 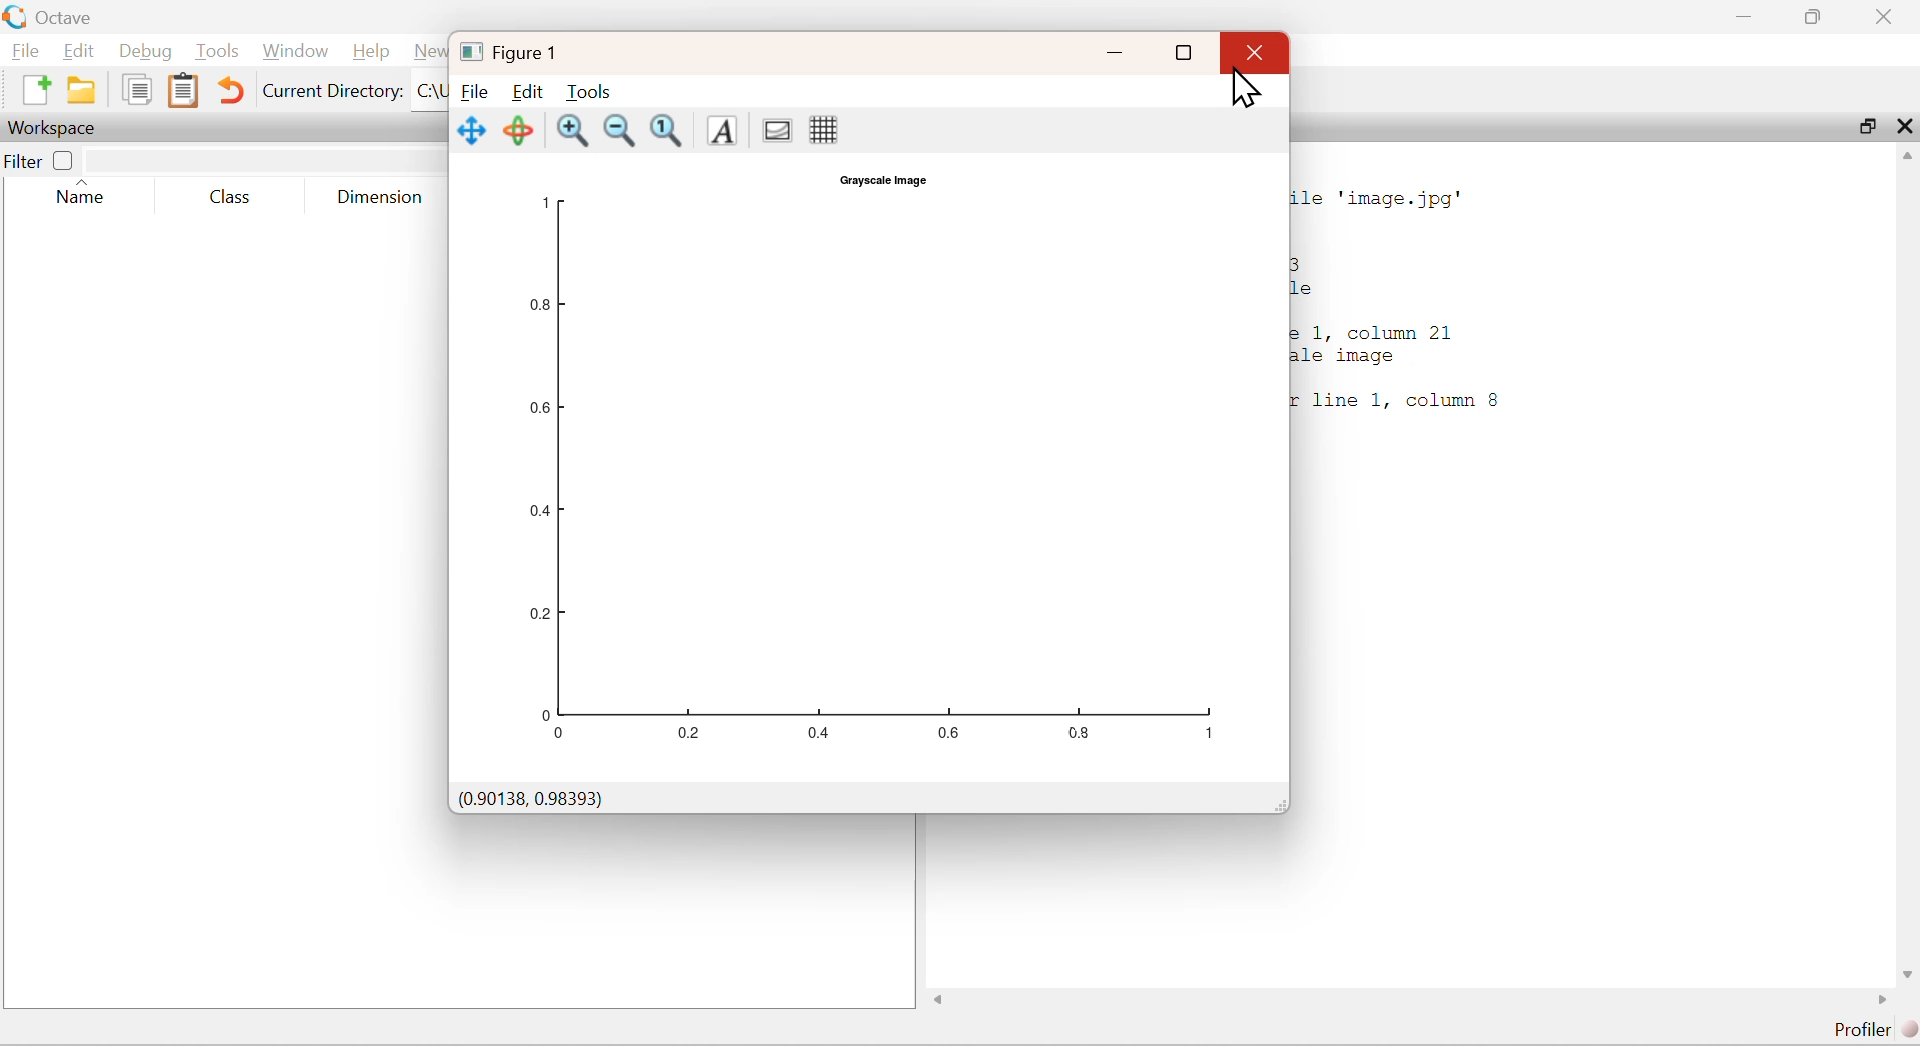 I want to click on undo, so click(x=231, y=89).